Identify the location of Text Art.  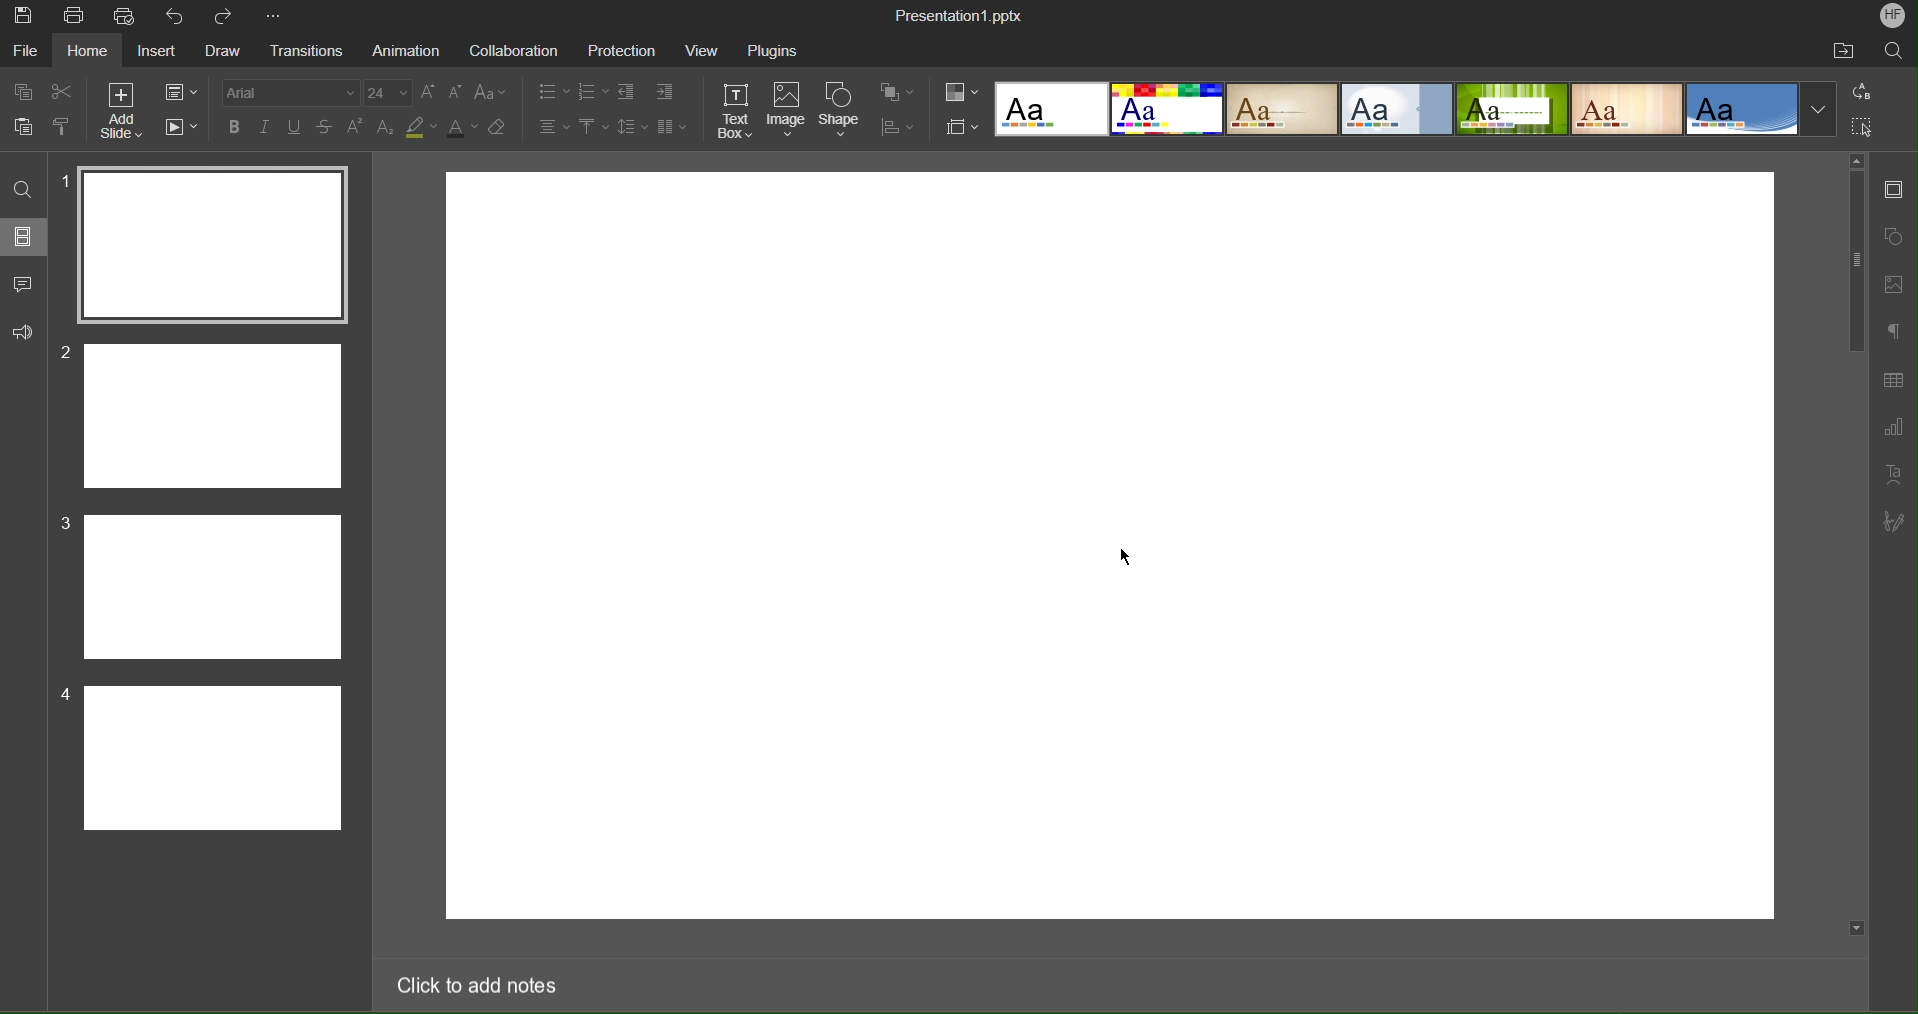
(1893, 474).